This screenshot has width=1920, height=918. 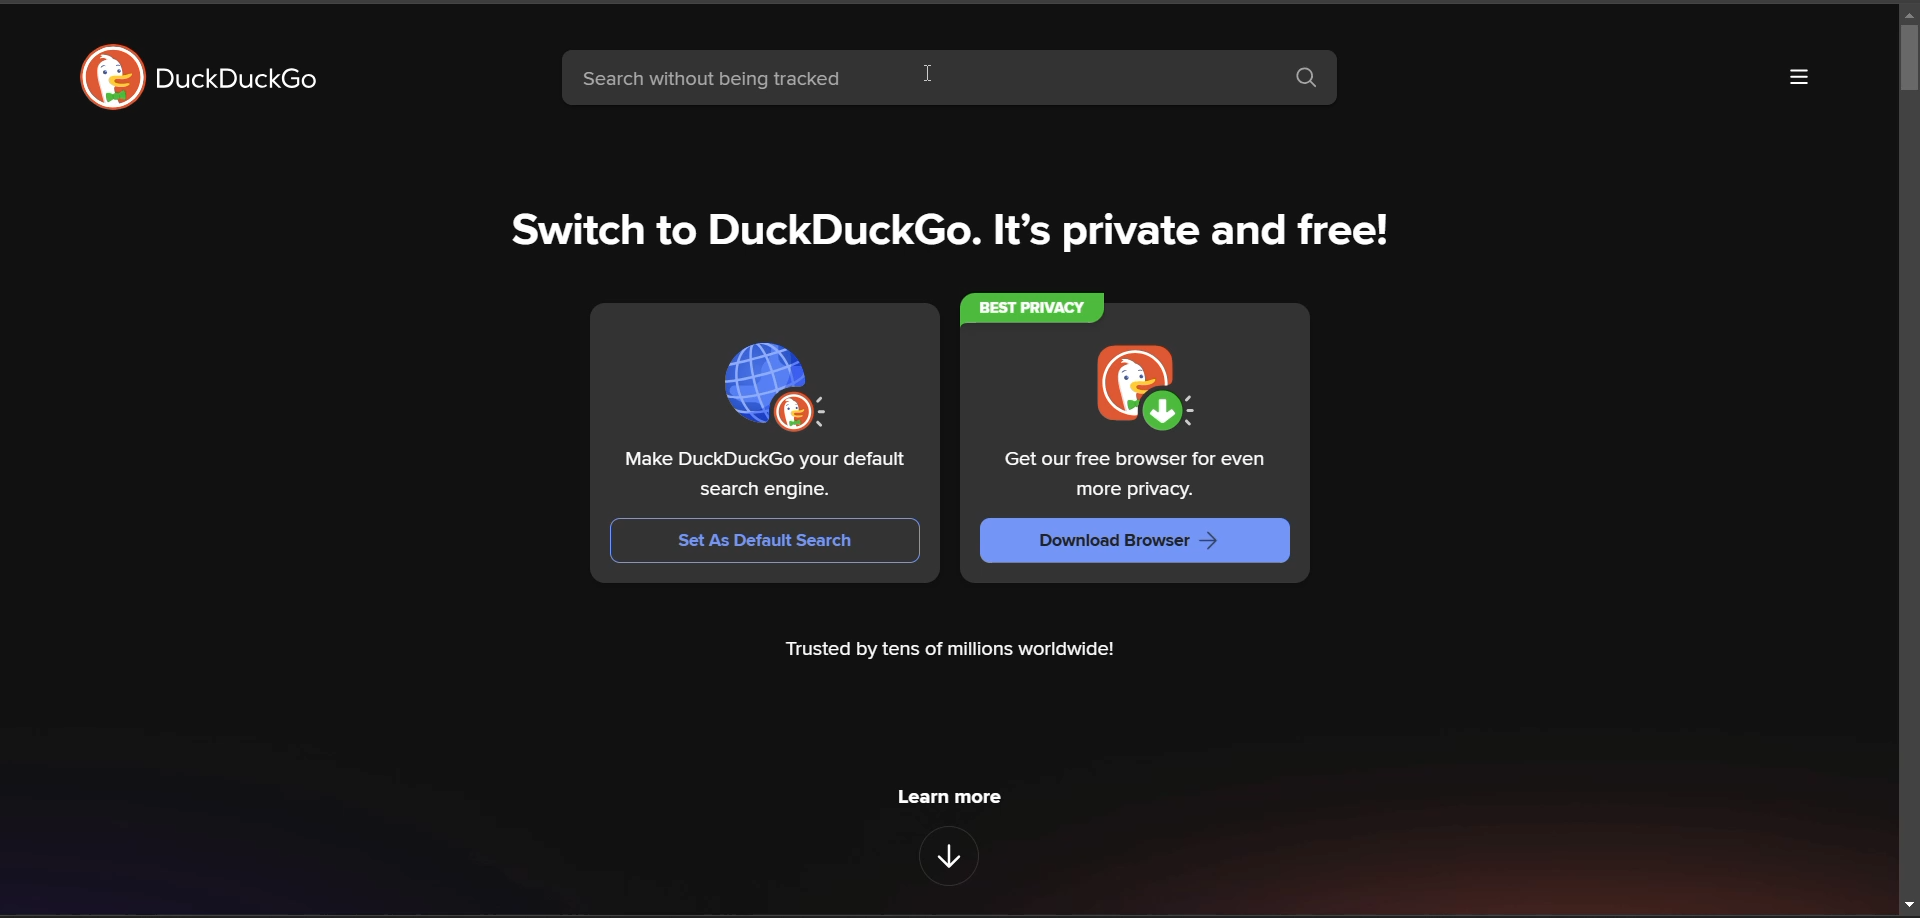 I want to click on Make DuckDuckGo your default search engine., so click(x=765, y=474).